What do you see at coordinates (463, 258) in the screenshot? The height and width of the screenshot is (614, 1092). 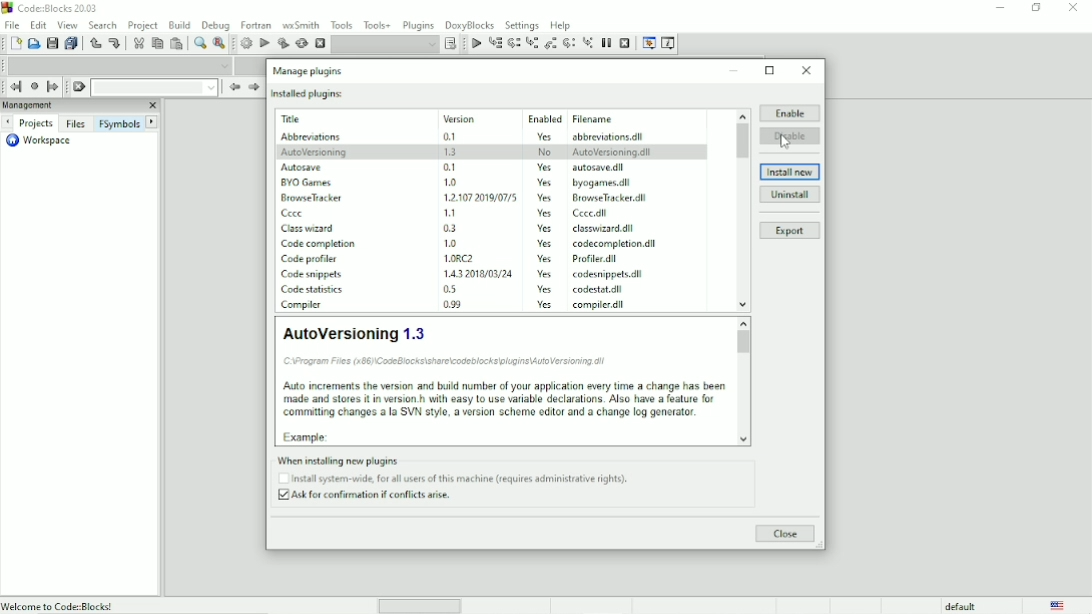 I see `1.ORC2` at bounding box center [463, 258].